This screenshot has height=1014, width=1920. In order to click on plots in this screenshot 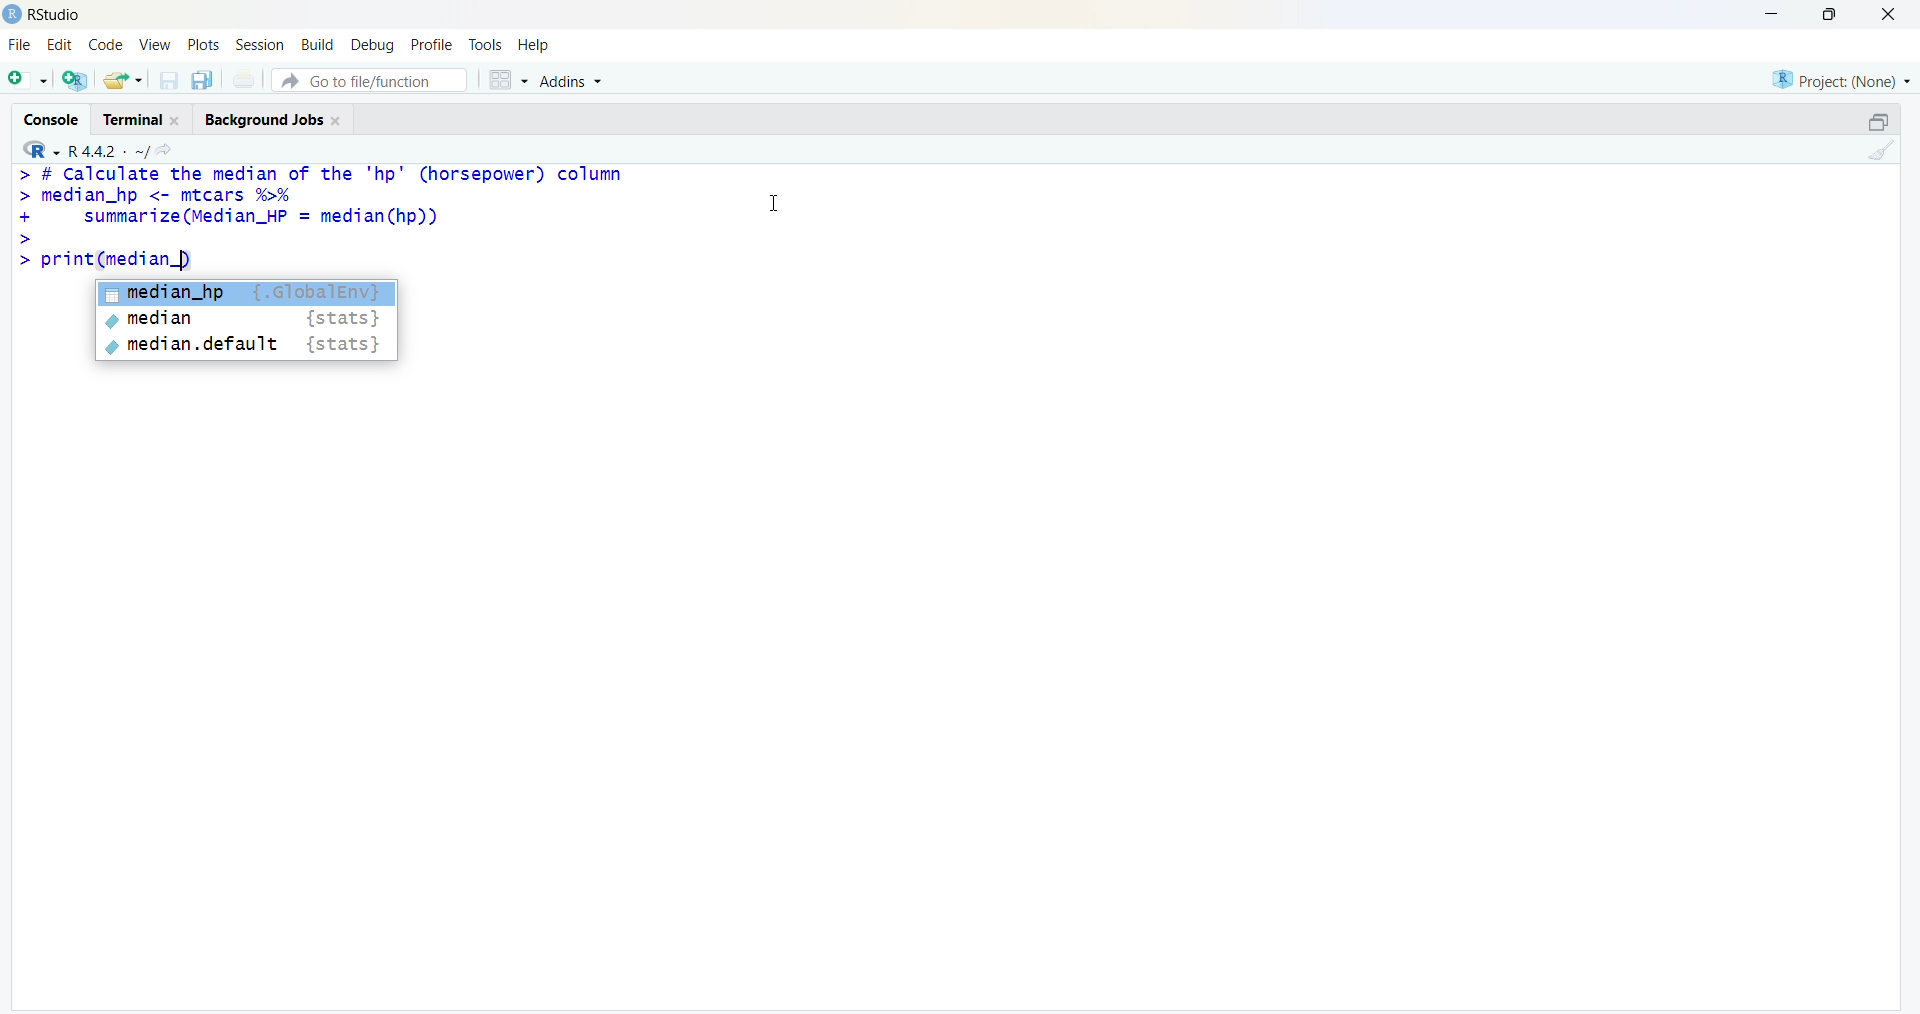, I will do `click(203, 45)`.